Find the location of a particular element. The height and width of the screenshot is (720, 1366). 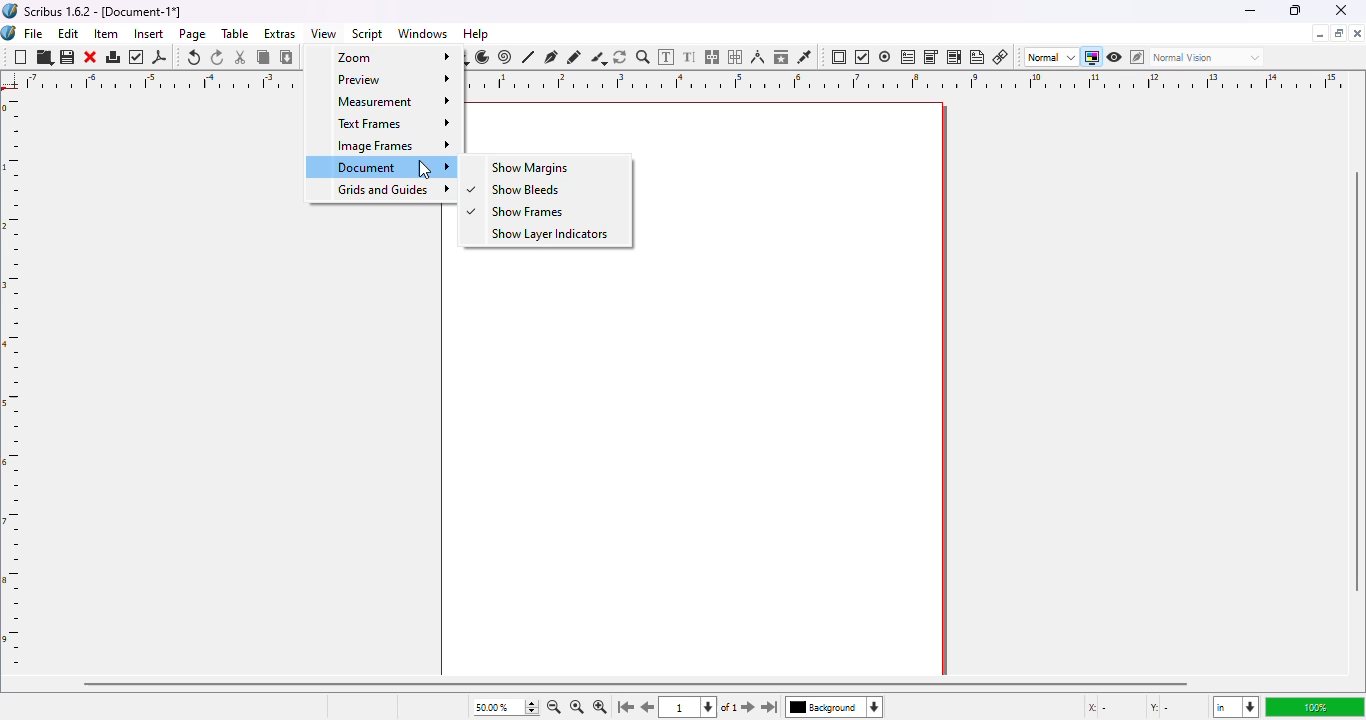

insert is located at coordinates (149, 33).